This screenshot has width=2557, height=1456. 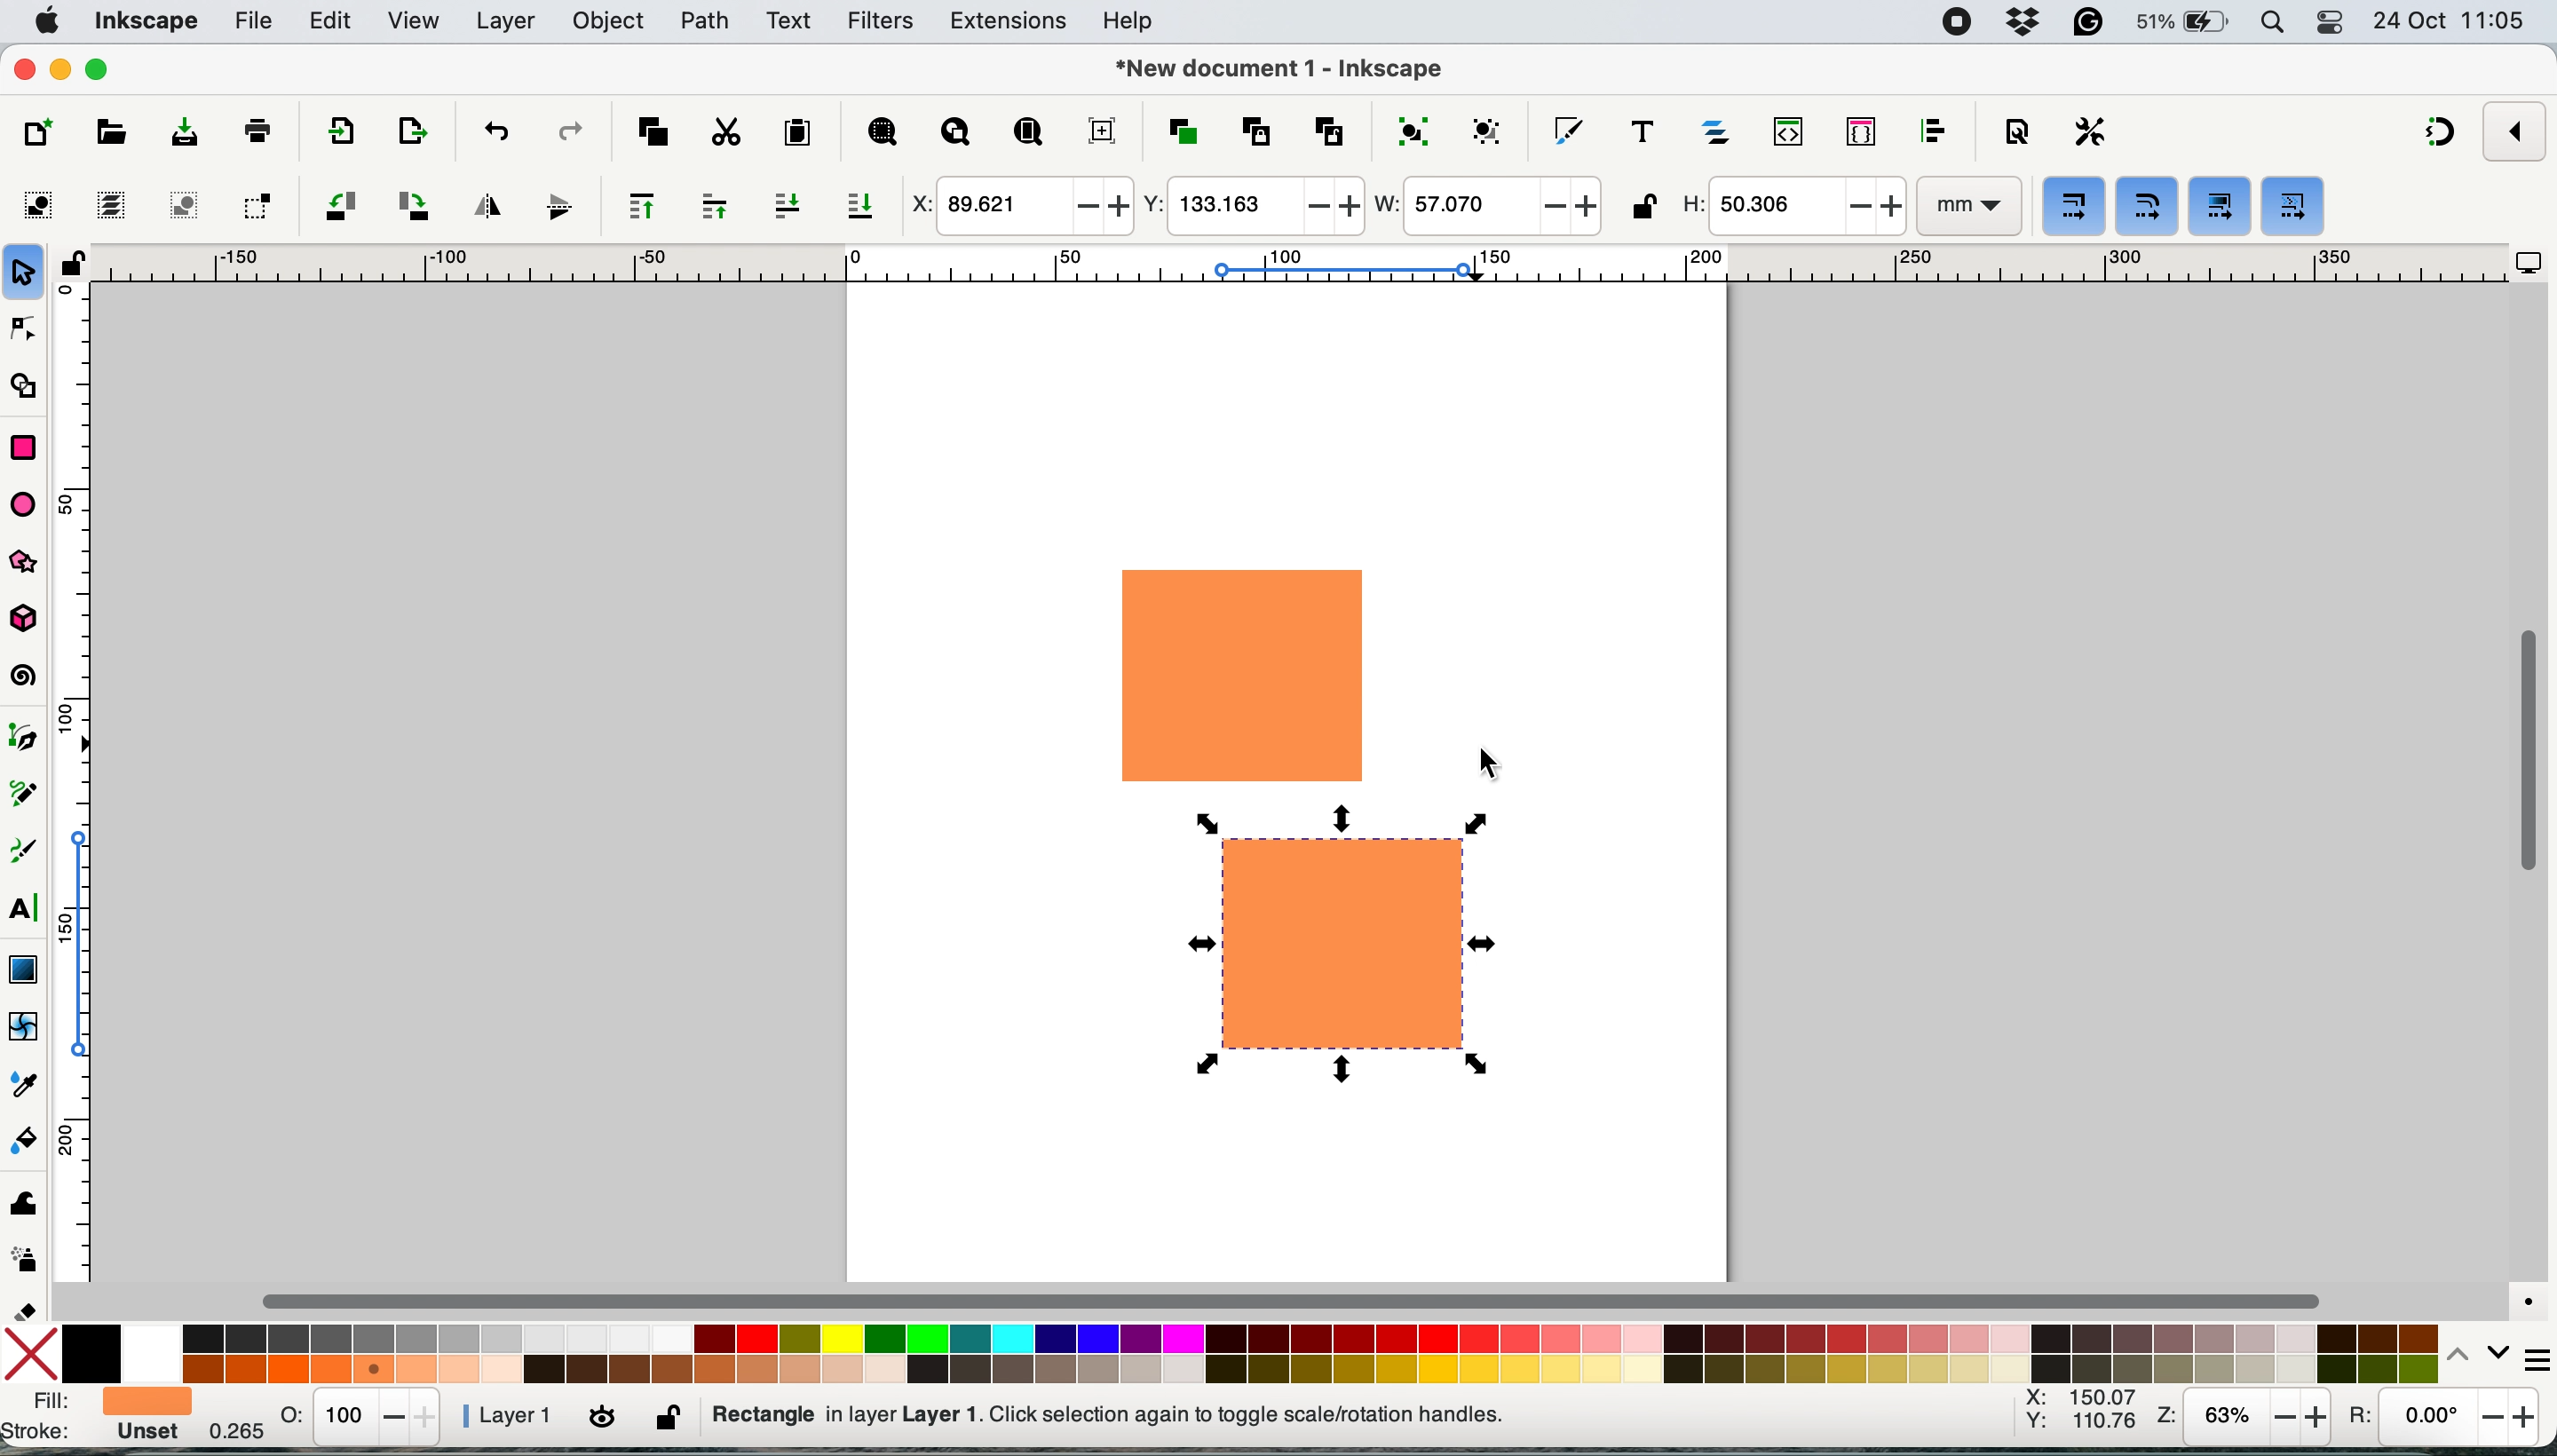 What do you see at coordinates (103, 68) in the screenshot?
I see `maximise` at bounding box center [103, 68].